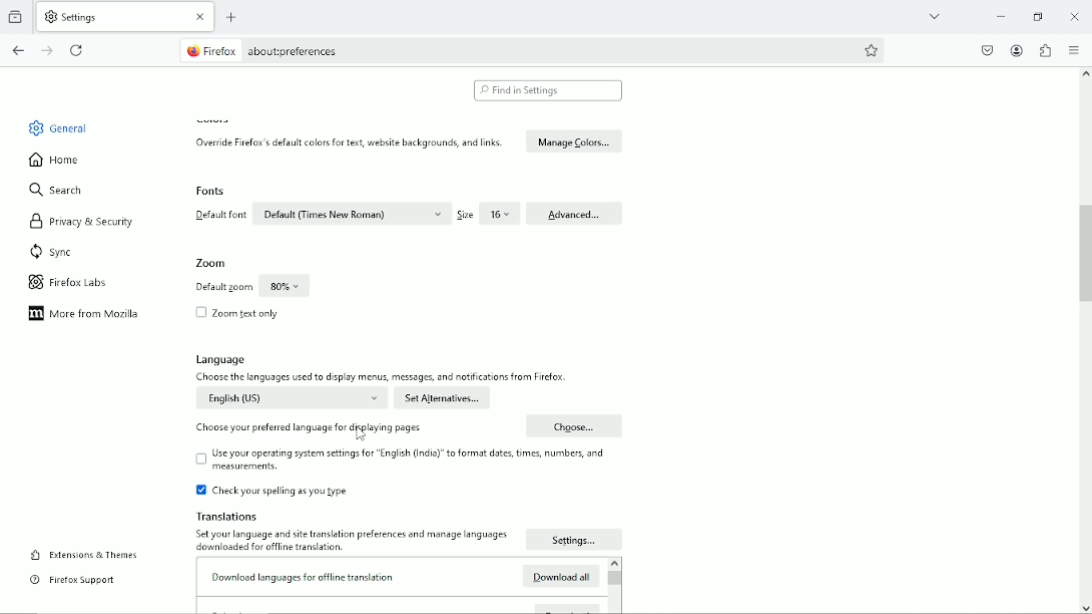 The height and width of the screenshot is (614, 1092). I want to click on go forward, so click(47, 51).